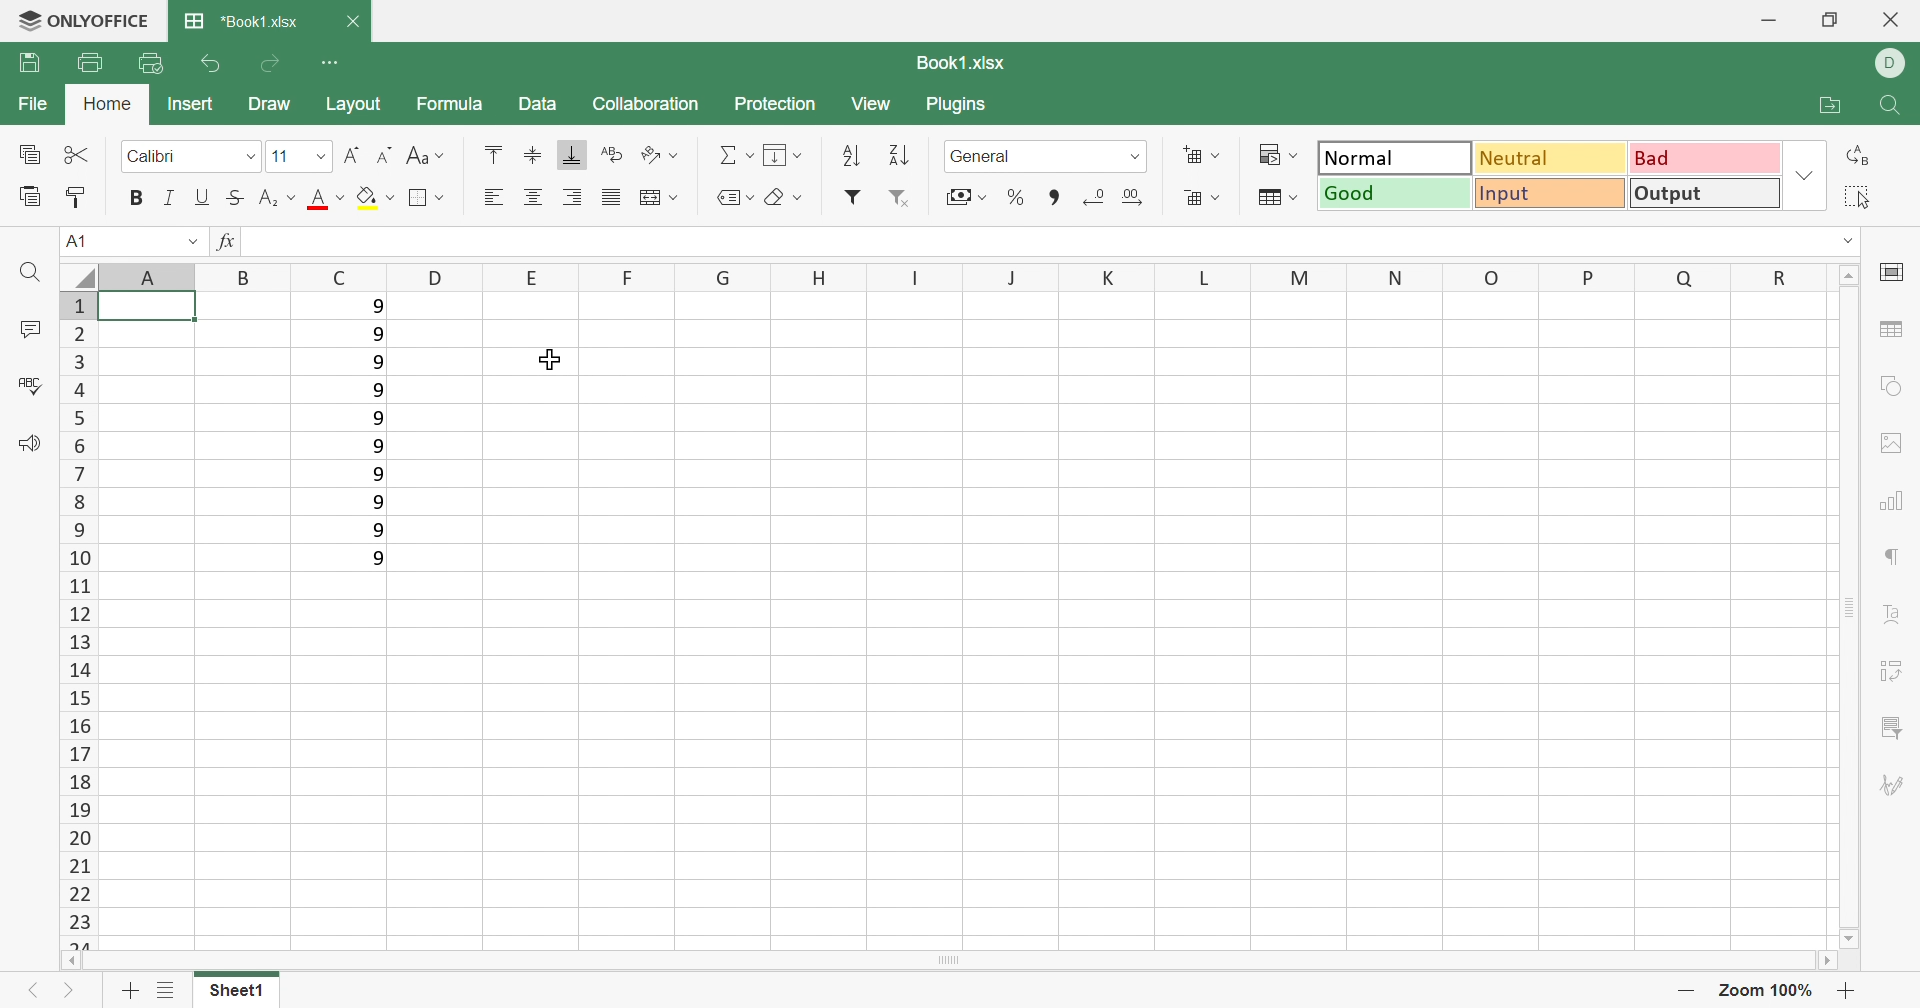 Image resolution: width=1920 pixels, height=1008 pixels. I want to click on Decrease decimals, so click(1095, 195).